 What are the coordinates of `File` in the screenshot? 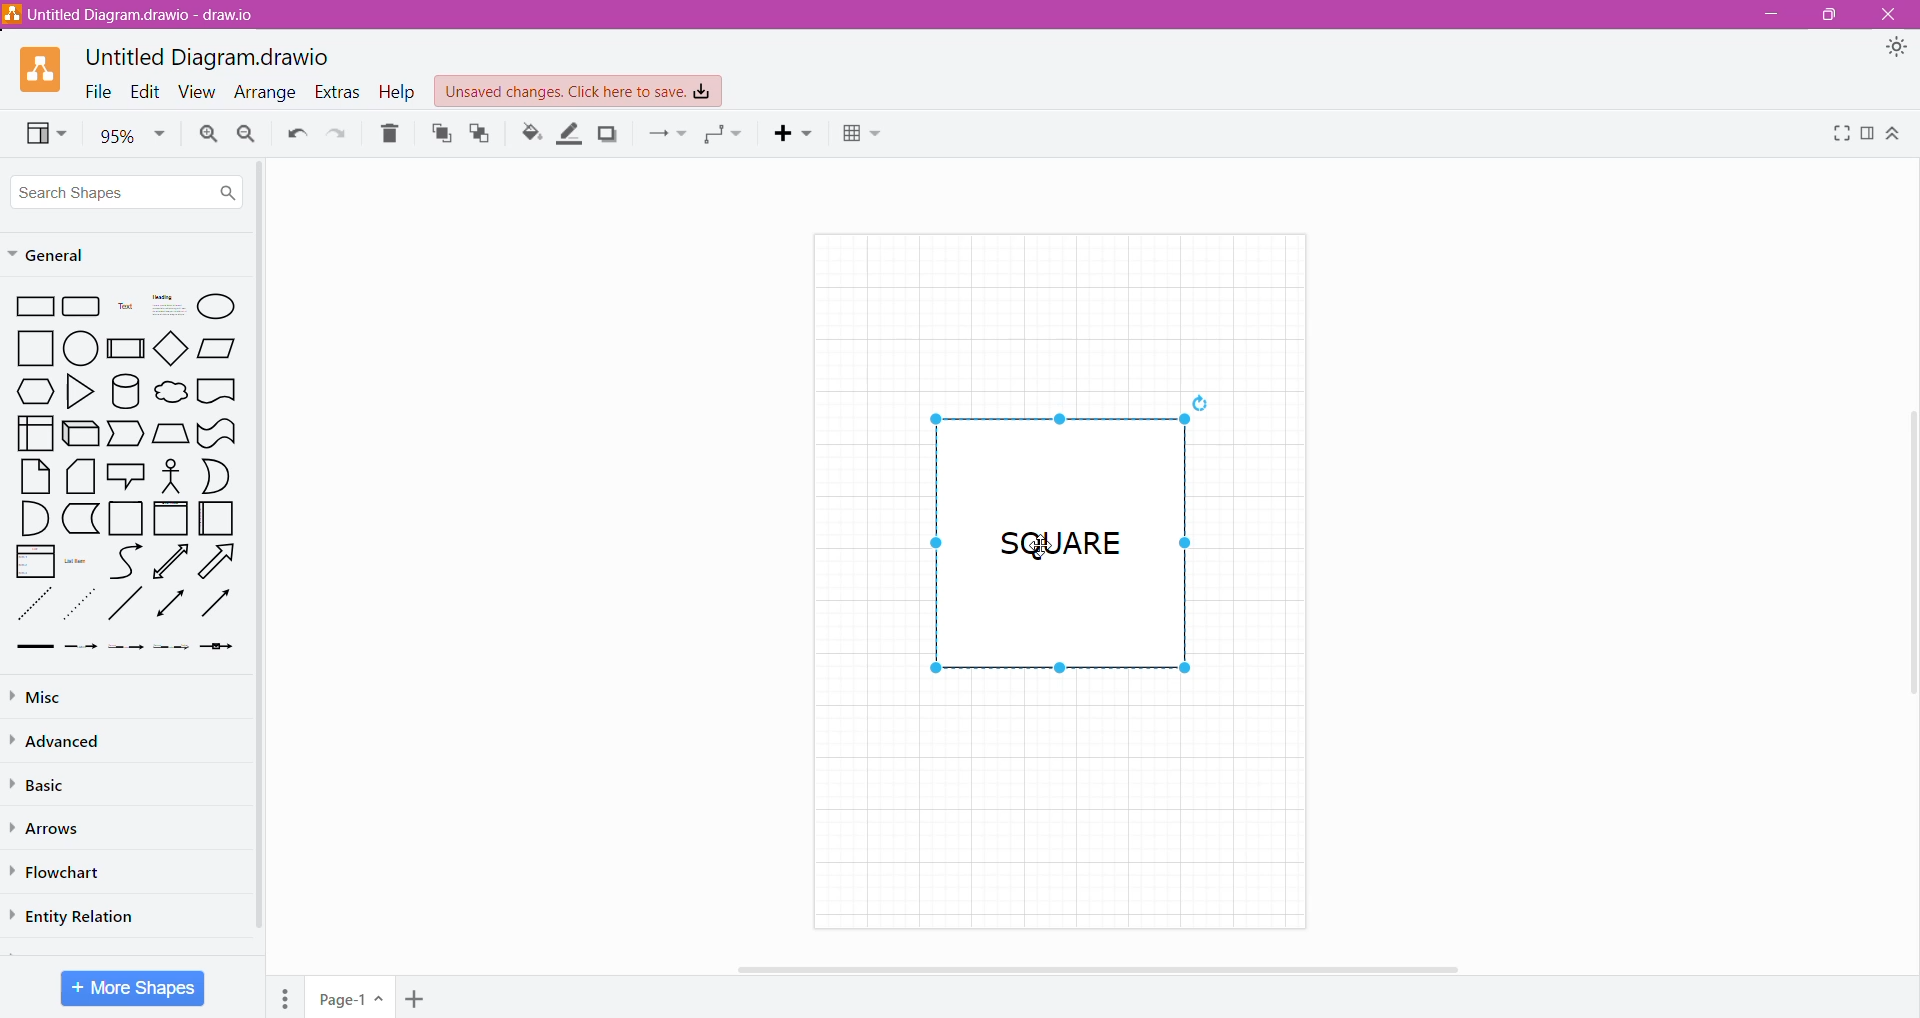 It's located at (99, 90).